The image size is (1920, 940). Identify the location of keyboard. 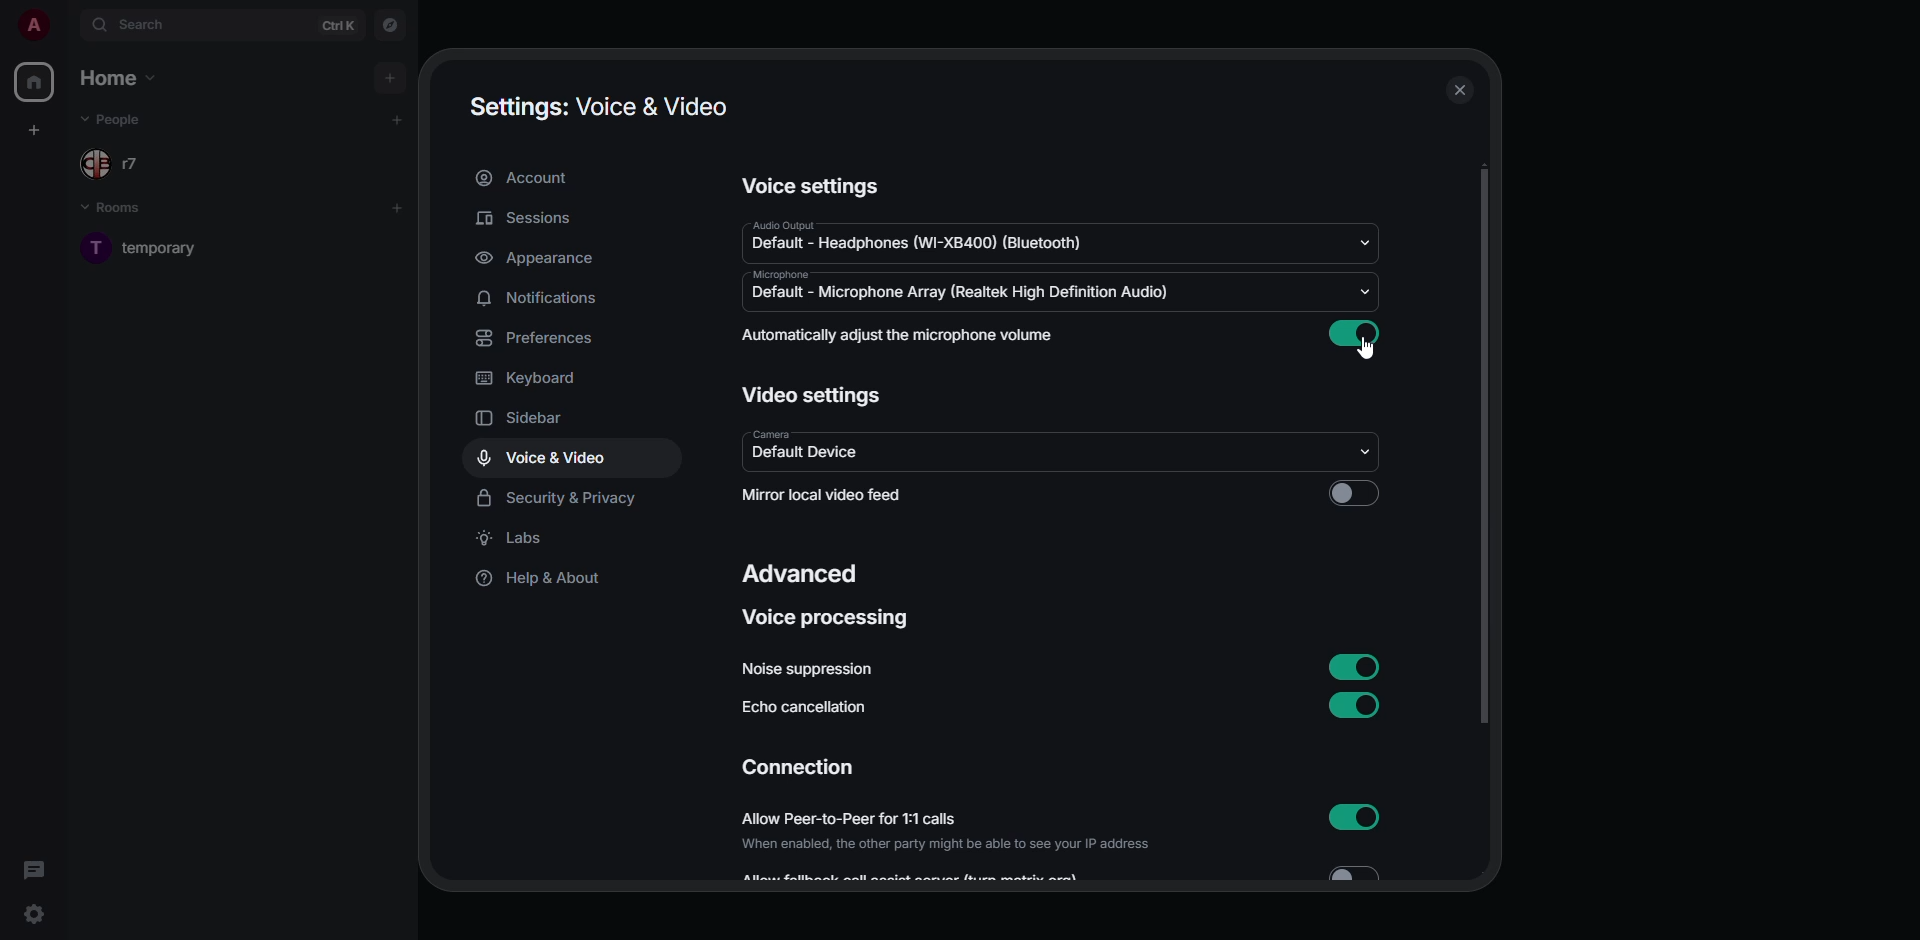
(530, 379).